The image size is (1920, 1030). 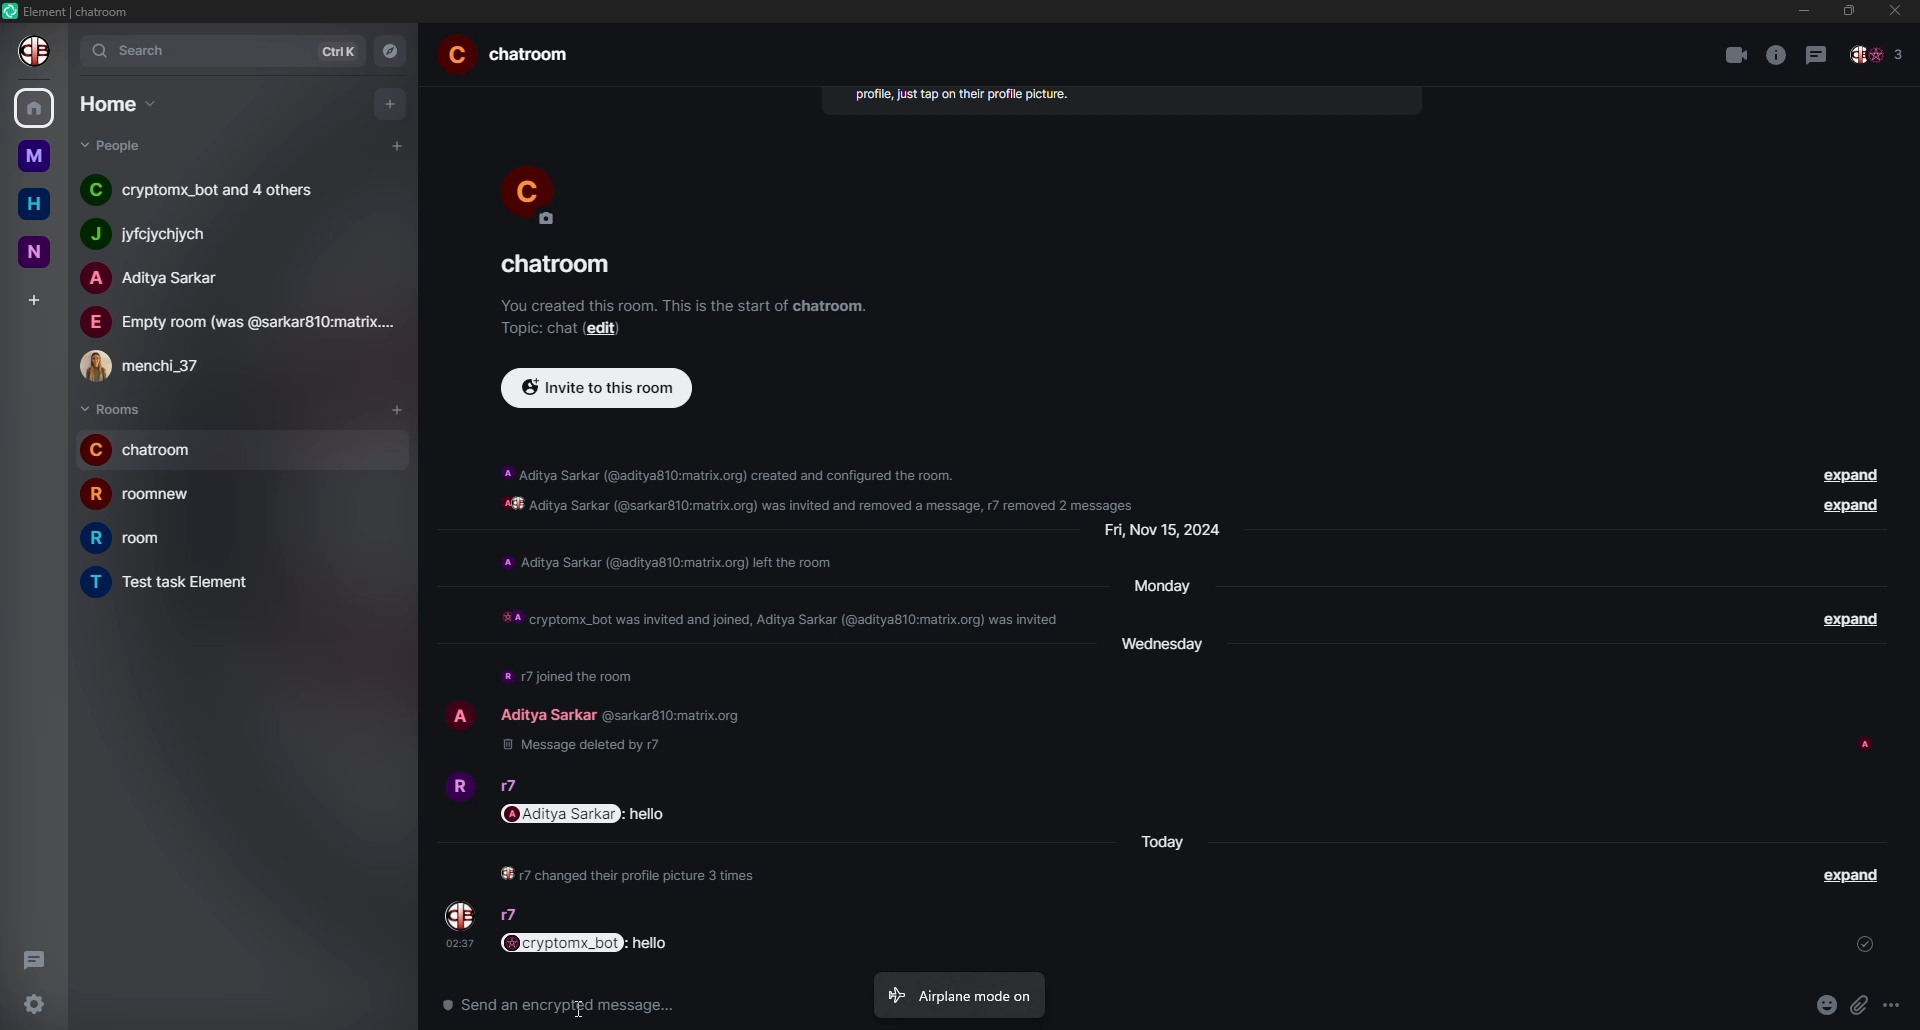 I want to click on topic, so click(x=540, y=327).